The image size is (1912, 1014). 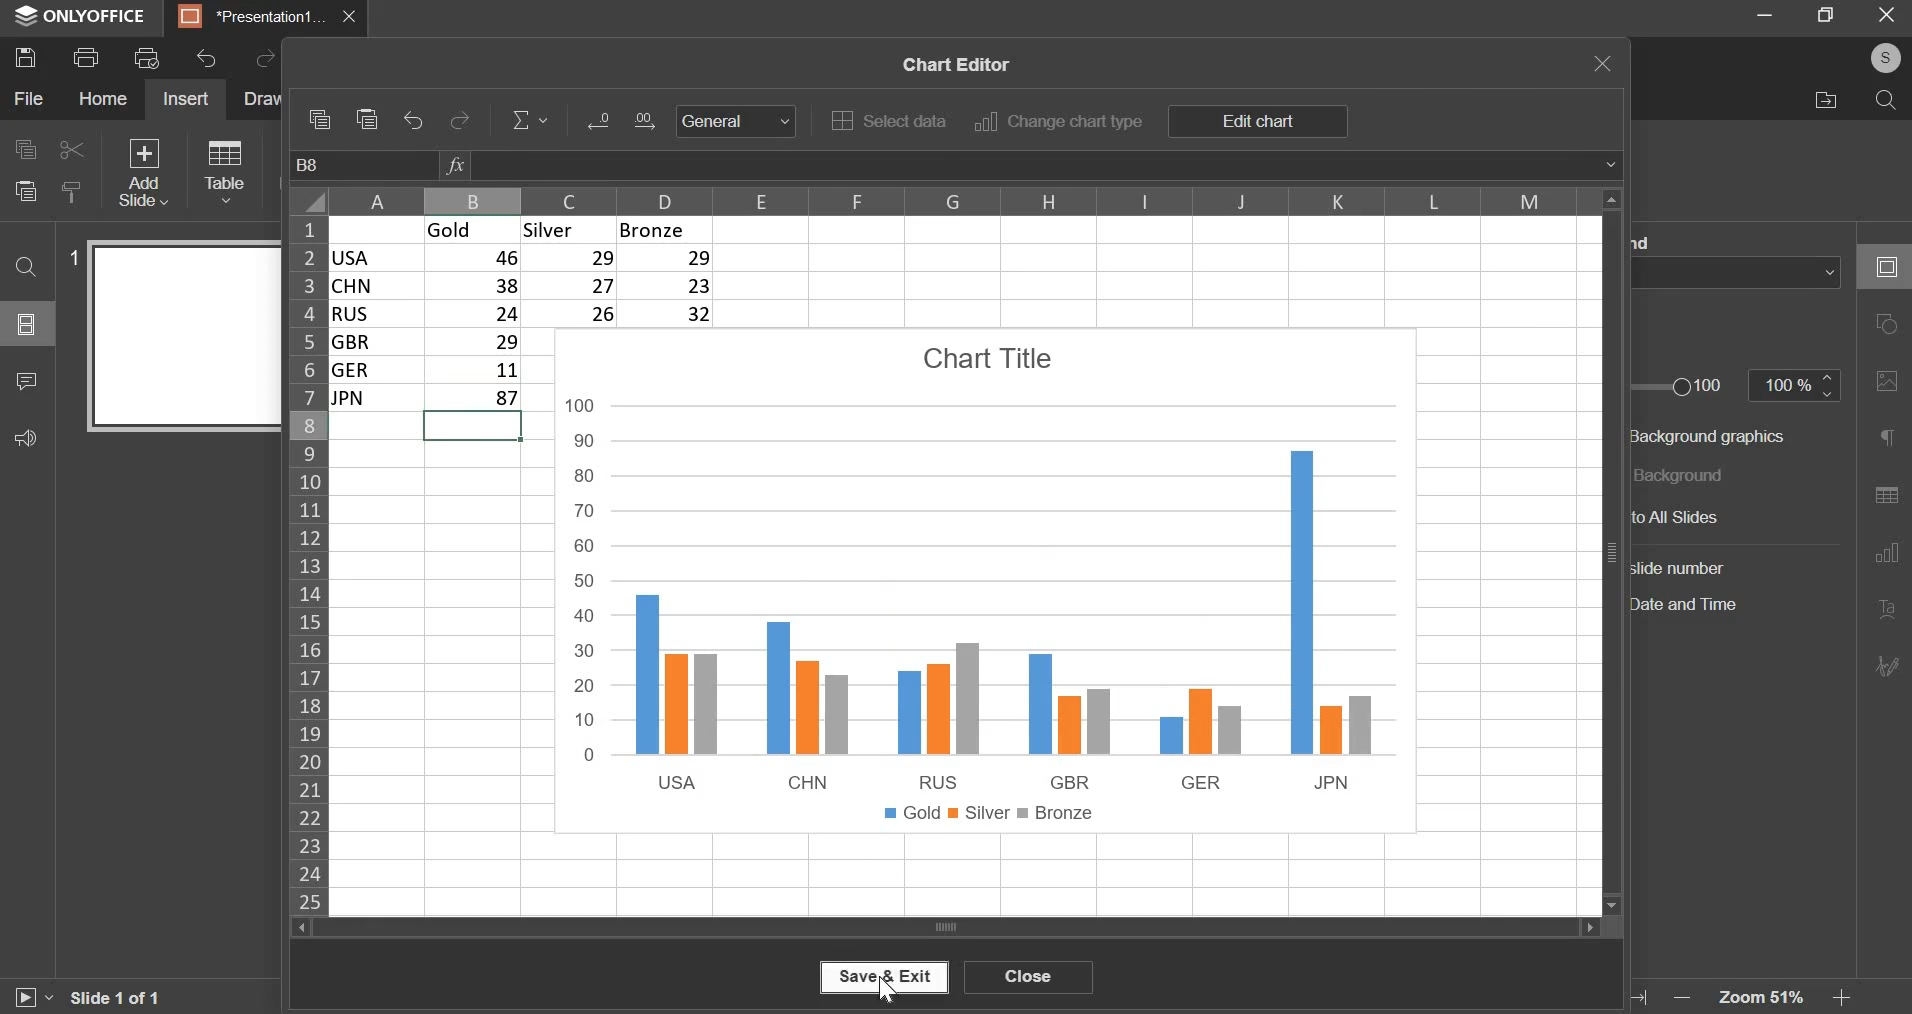 What do you see at coordinates (1883, 498) in the screenshot?
I see `table settings` at bounding box center [1883, 498].